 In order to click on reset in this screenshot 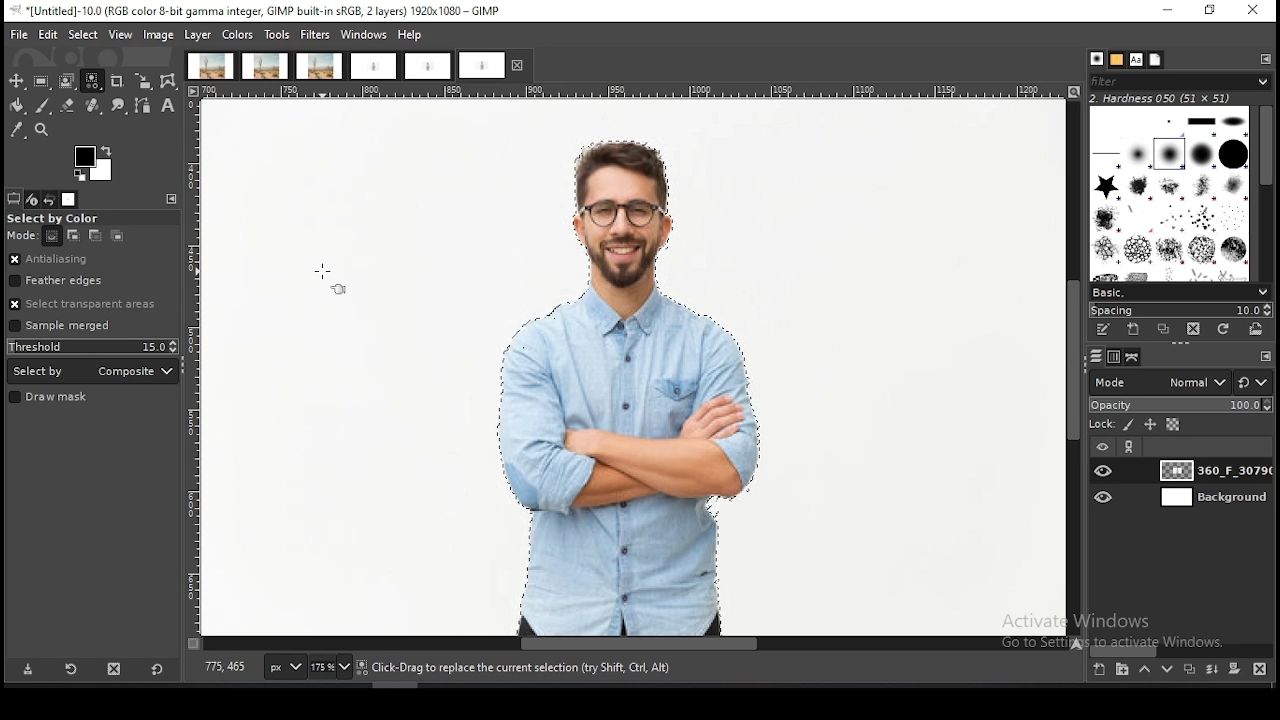, I will do `click(1254, 381)`.